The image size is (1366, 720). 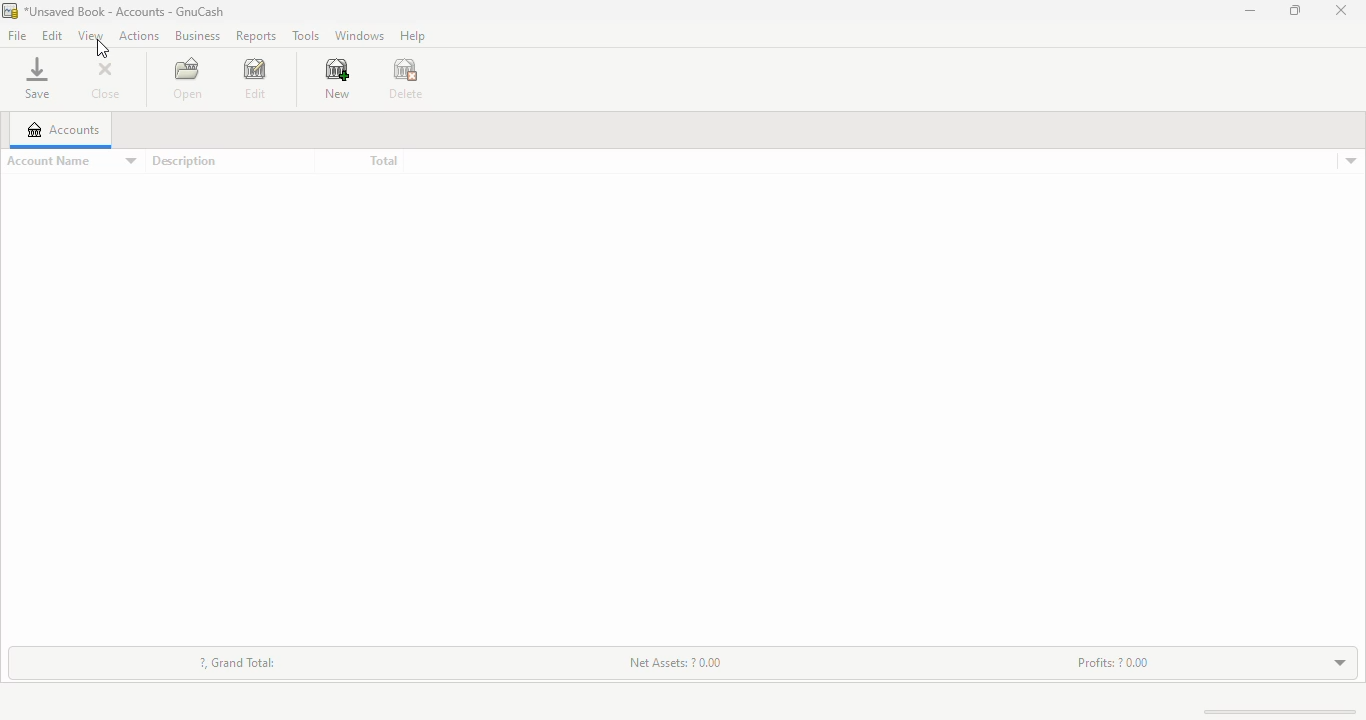 I want to click on new, so click(x=337, y=79).